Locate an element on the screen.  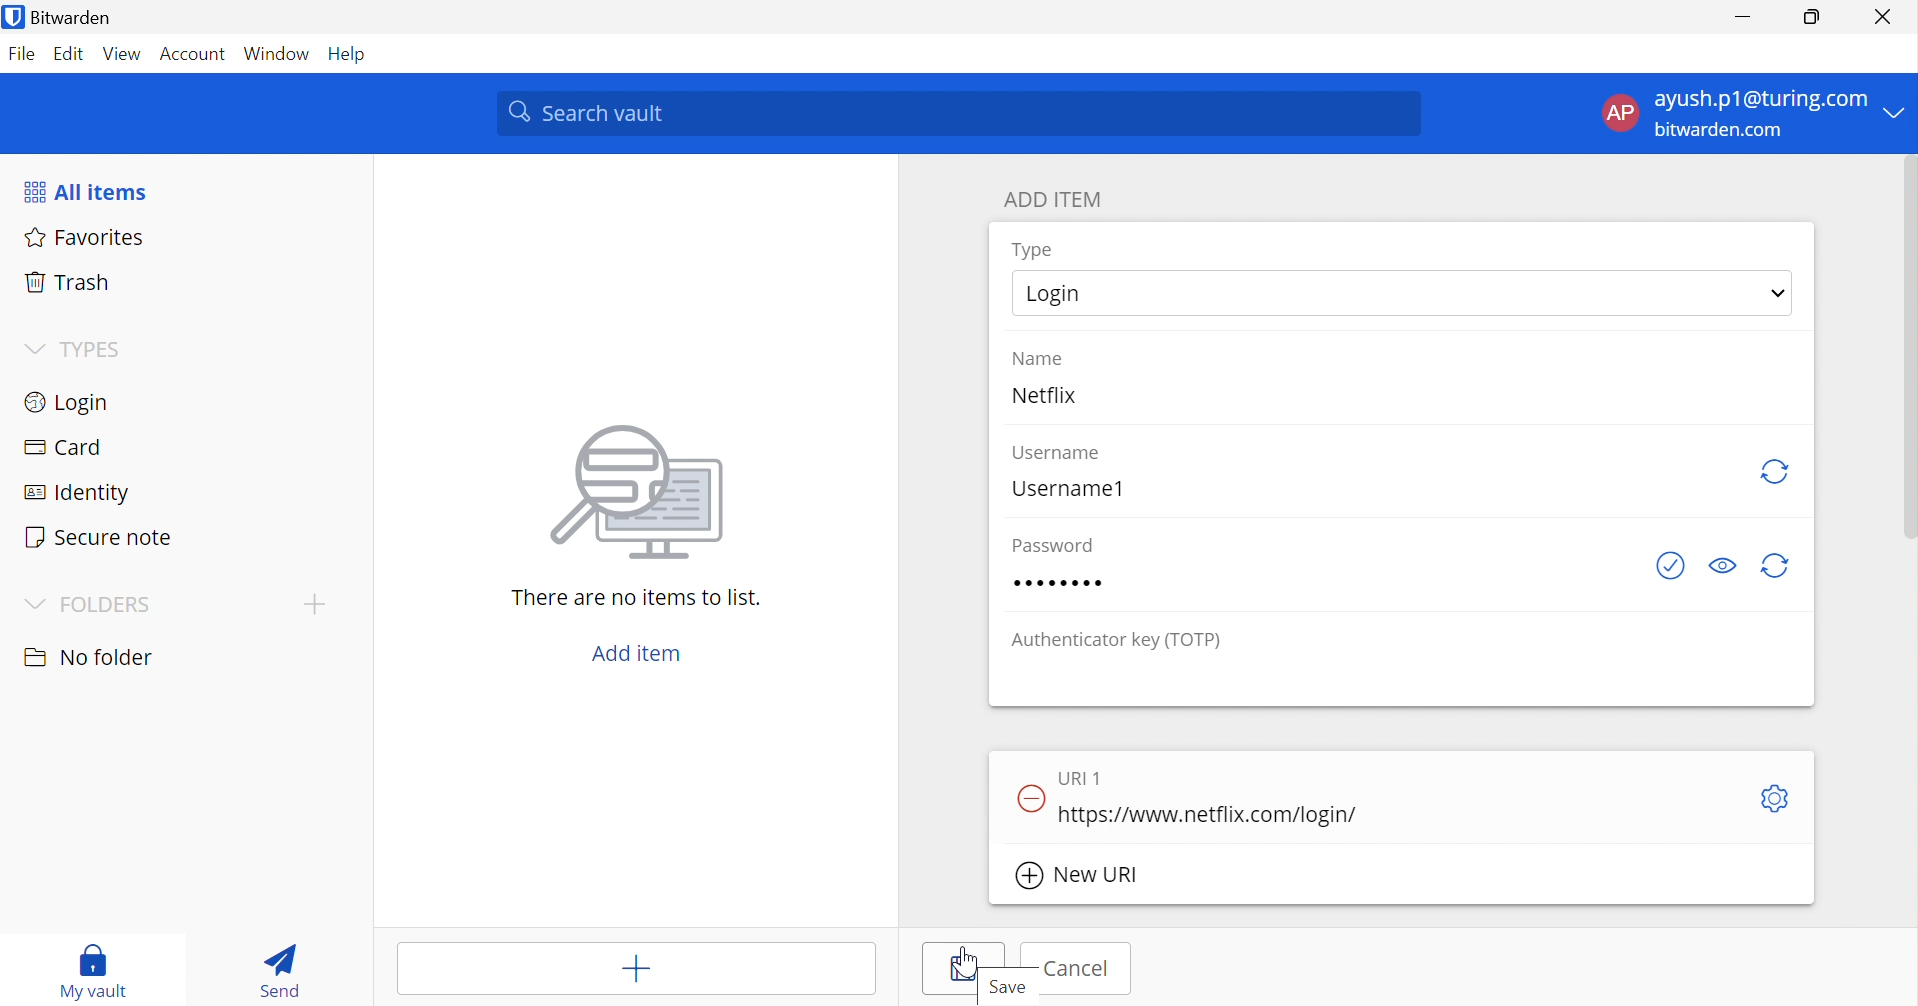
Minimize is located at coordinates (1749, 18).